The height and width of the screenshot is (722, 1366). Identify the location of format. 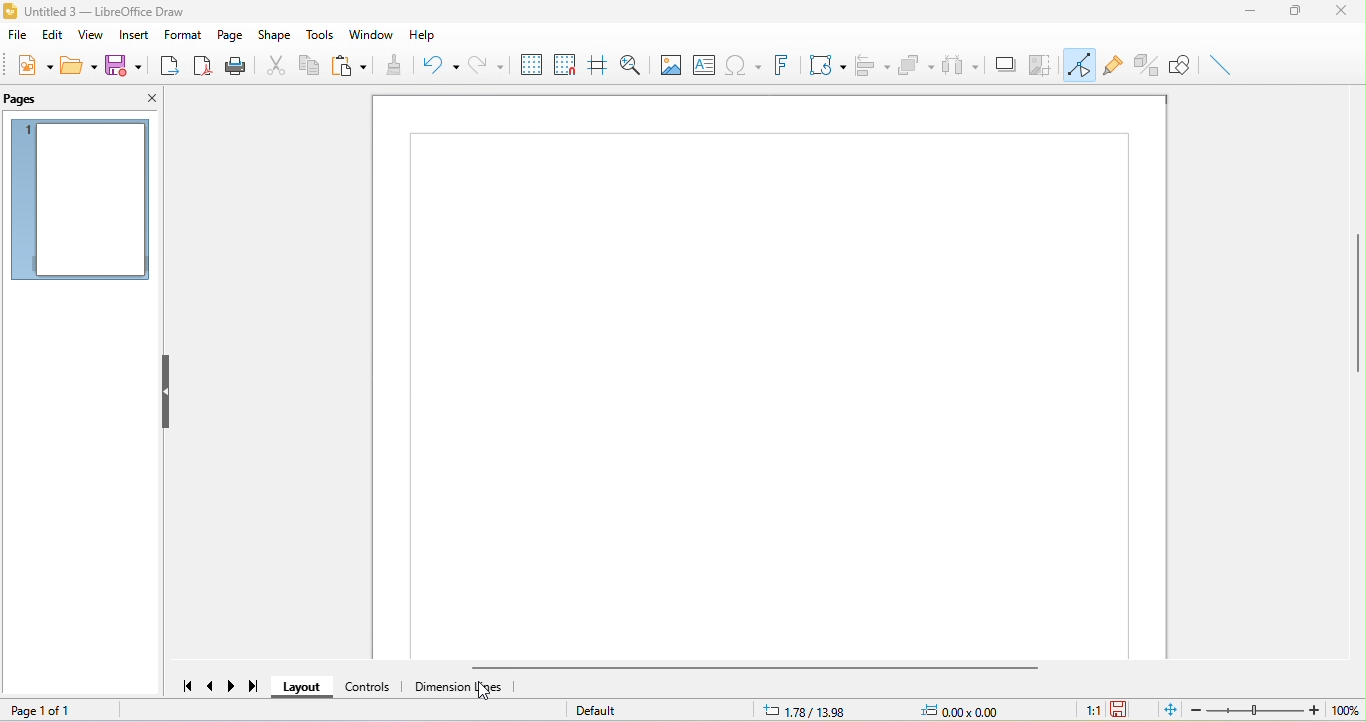
(181, 35).